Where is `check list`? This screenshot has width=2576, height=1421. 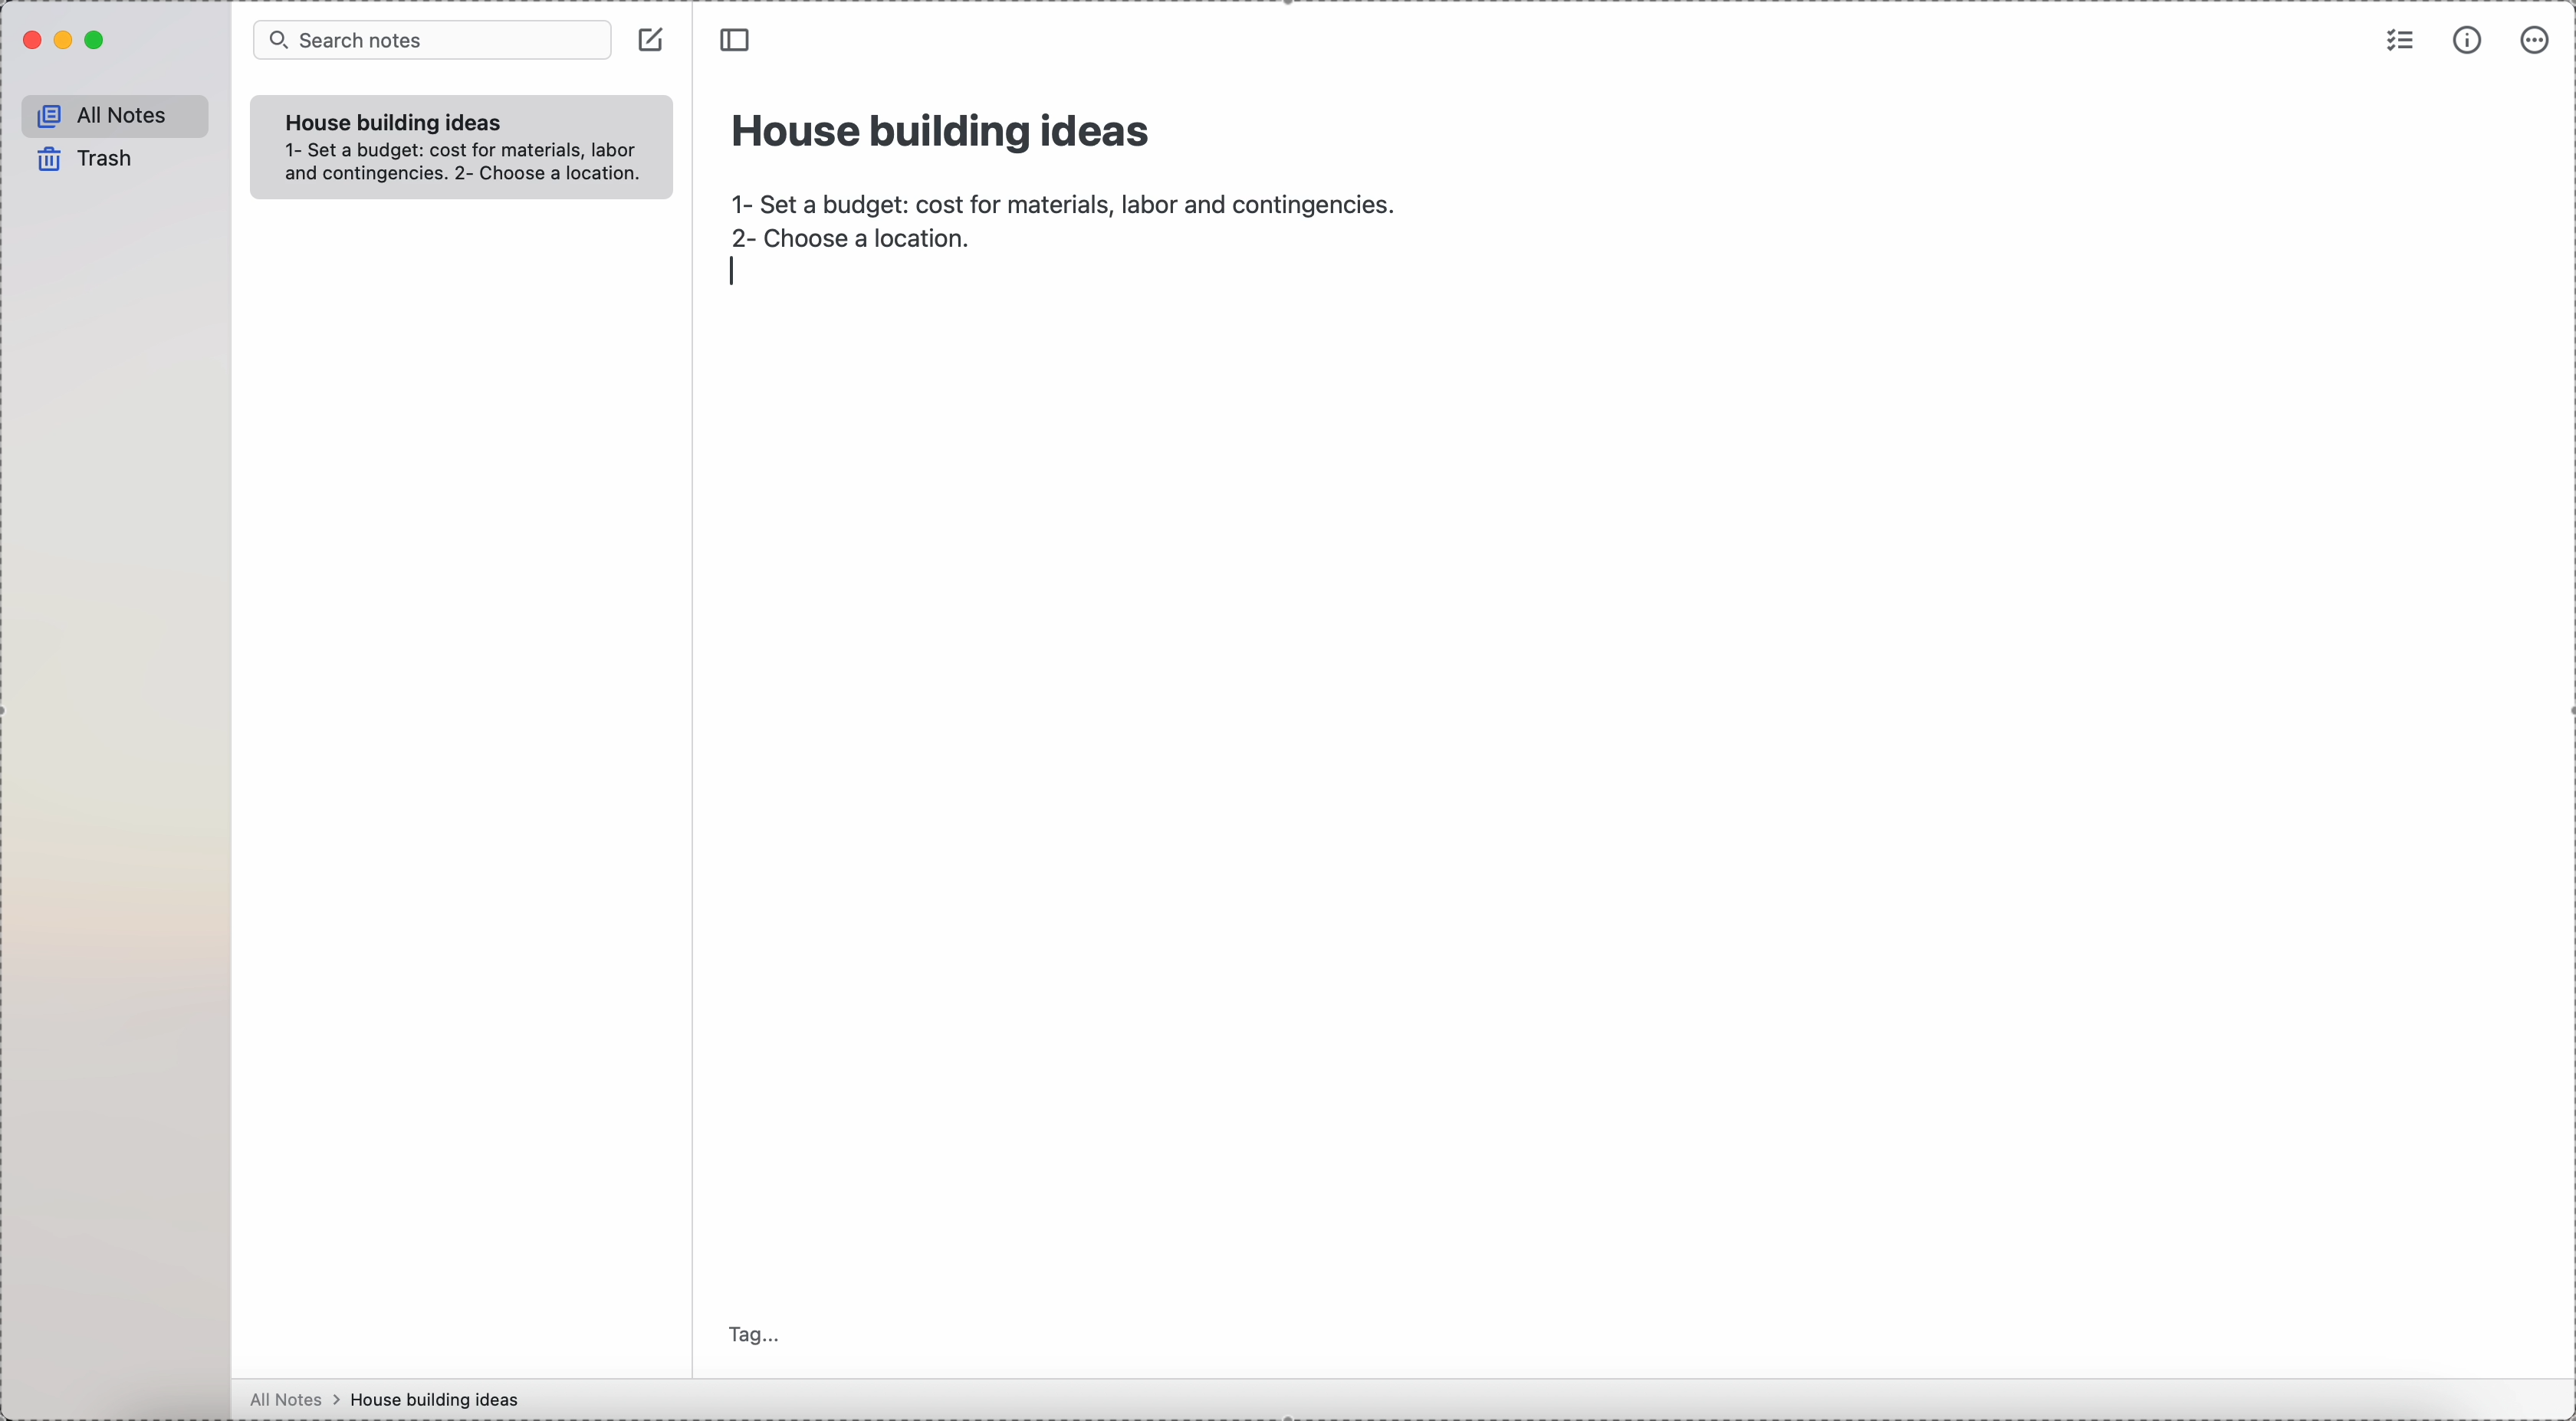 check list is located at coordinates (2397, 43).